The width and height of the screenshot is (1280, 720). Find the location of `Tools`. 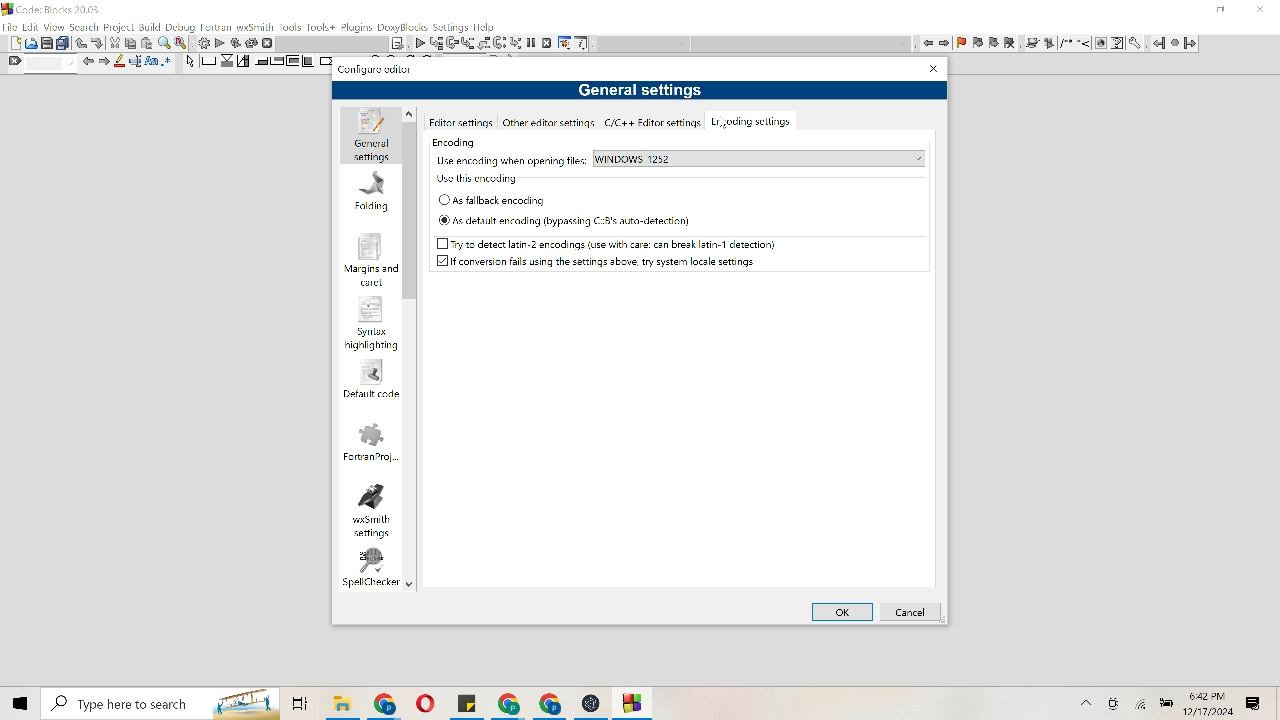

Tools is located at coordinates (564, 43).